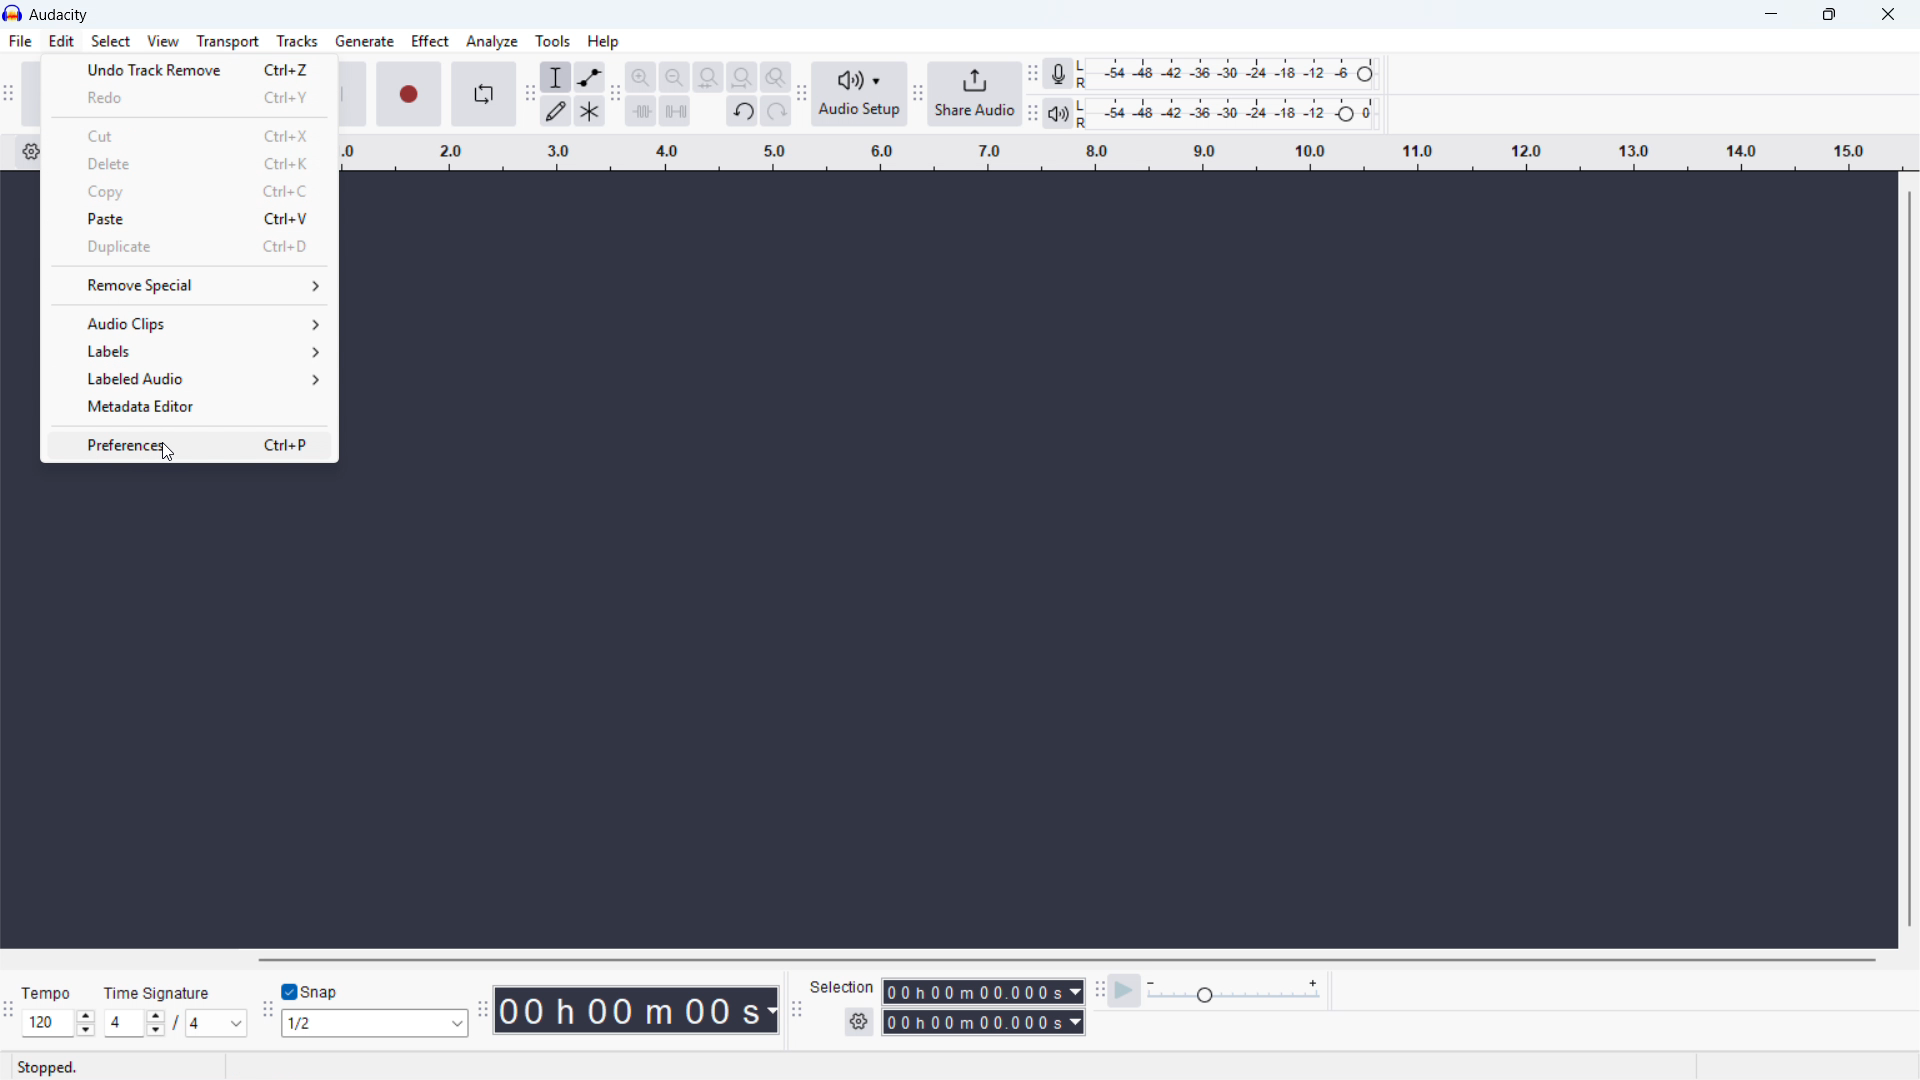 This screenshot has width=1920, height=1080. What do you see at coordinates (1908, 560) in the screenshot?
I see `vertical scrollbar` at bounding box center [1908, 560].